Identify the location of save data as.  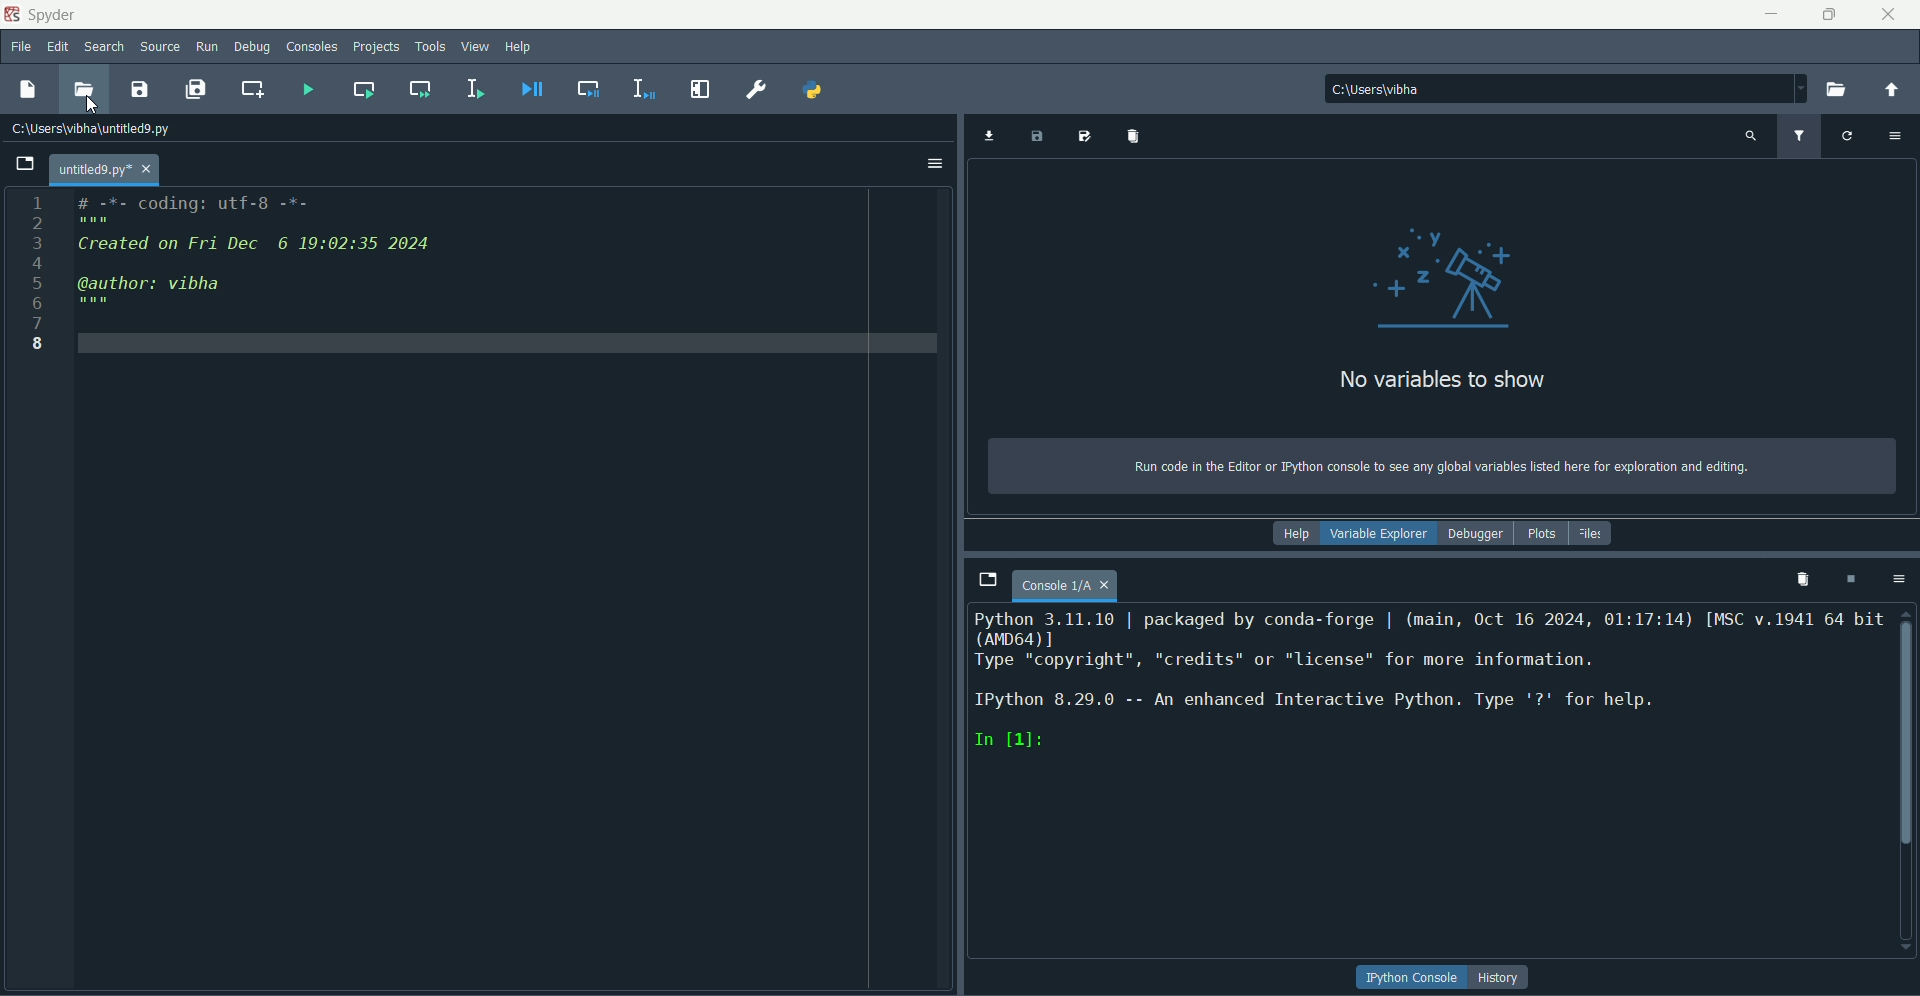
(1083, 136).